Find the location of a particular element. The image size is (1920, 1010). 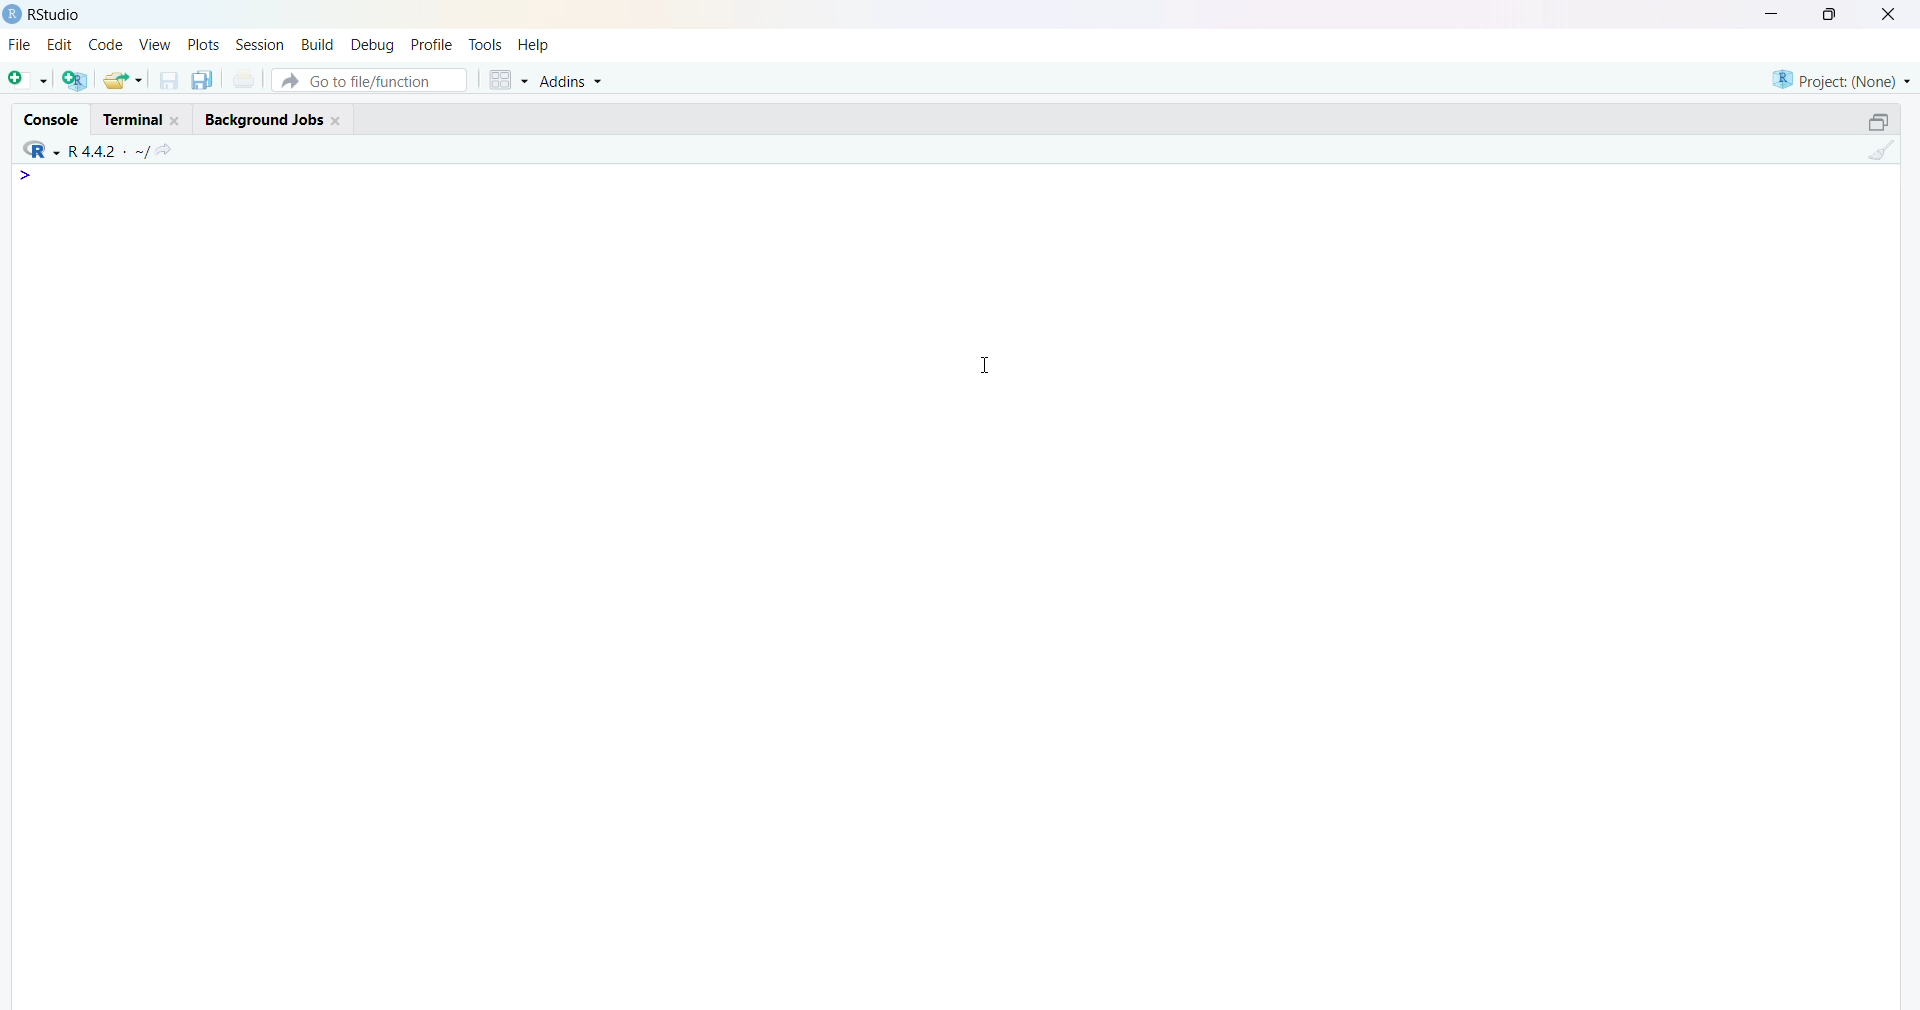

duplicate is located at coordinates (204, 80).